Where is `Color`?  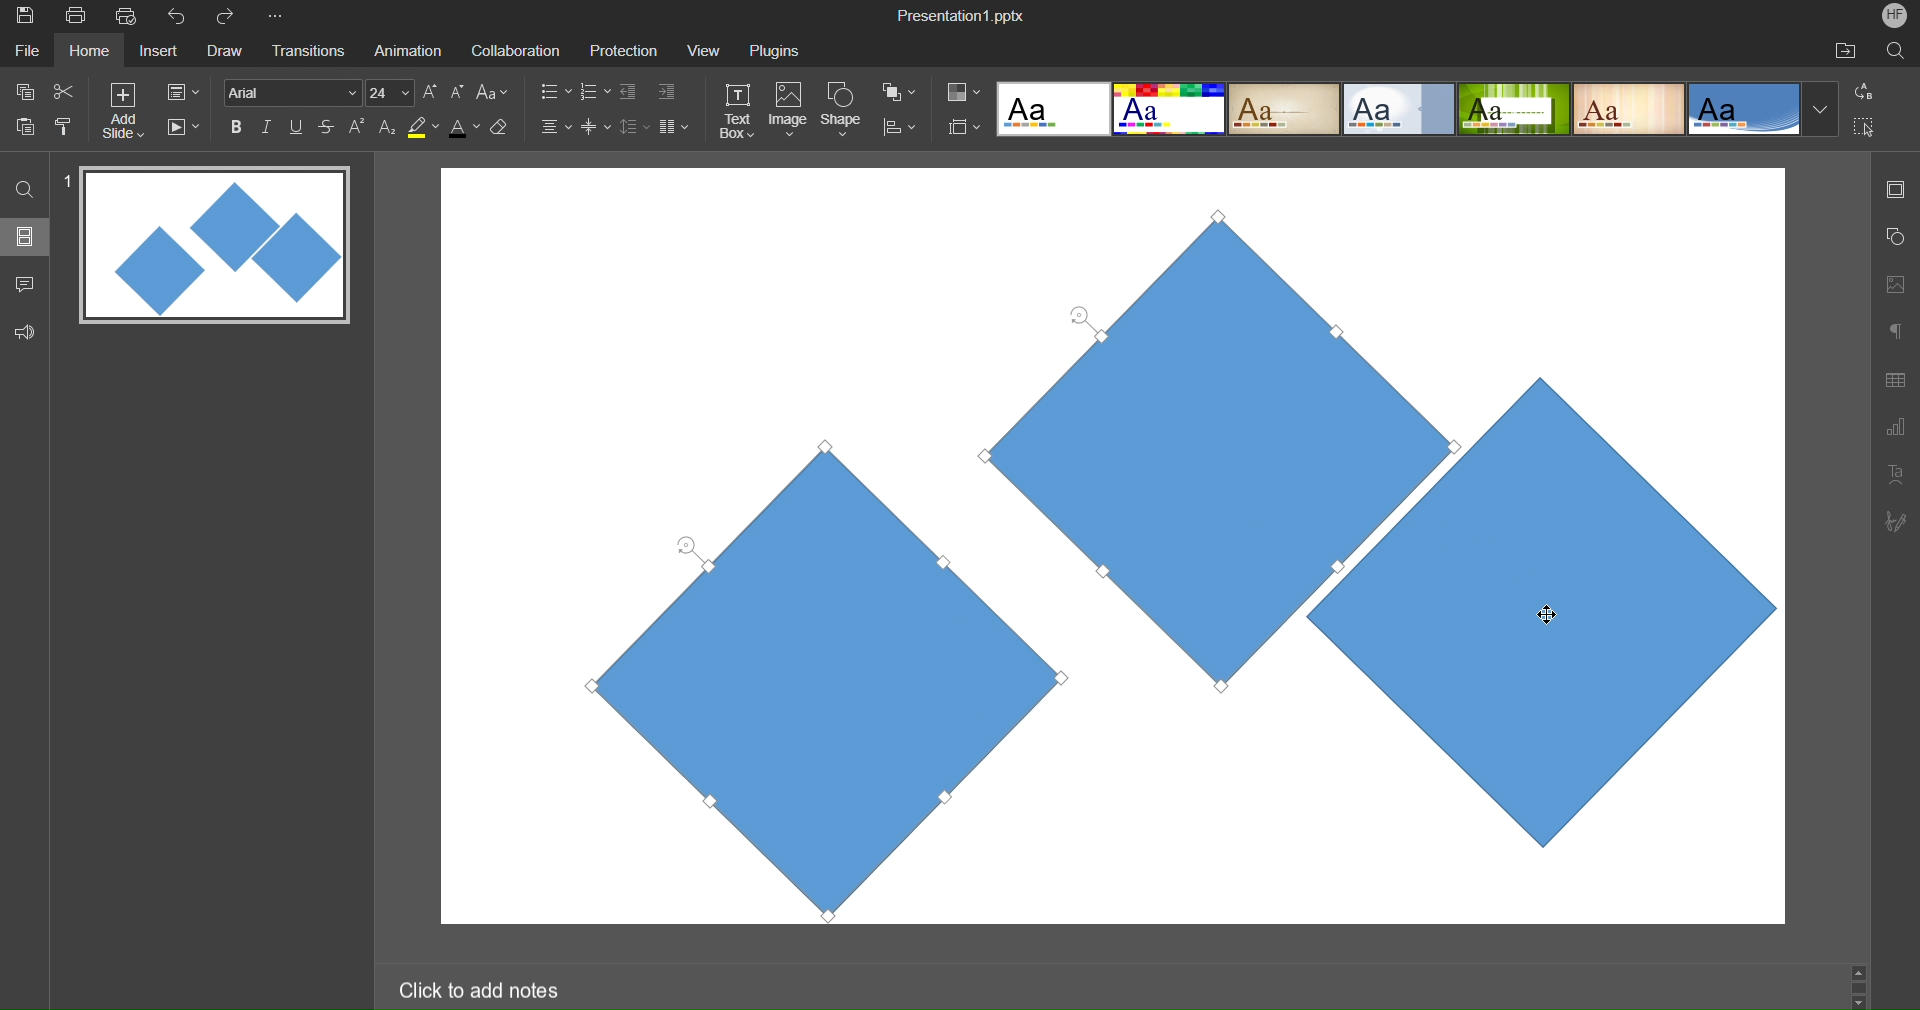
Color is located at coordinates (964, 92).